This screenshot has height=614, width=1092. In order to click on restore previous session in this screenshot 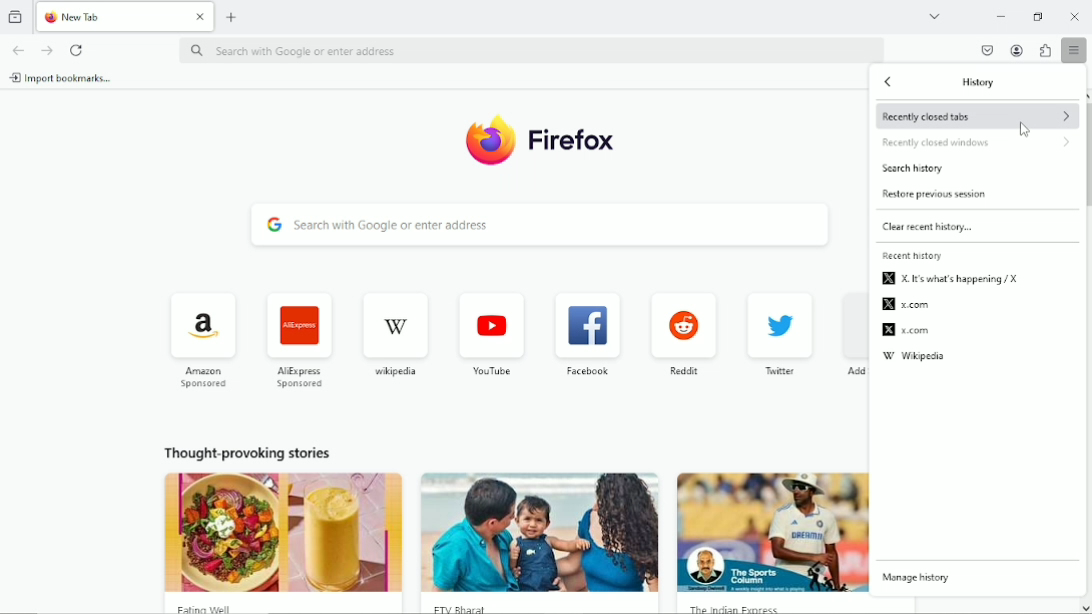, I will do `click(938, 195)`.